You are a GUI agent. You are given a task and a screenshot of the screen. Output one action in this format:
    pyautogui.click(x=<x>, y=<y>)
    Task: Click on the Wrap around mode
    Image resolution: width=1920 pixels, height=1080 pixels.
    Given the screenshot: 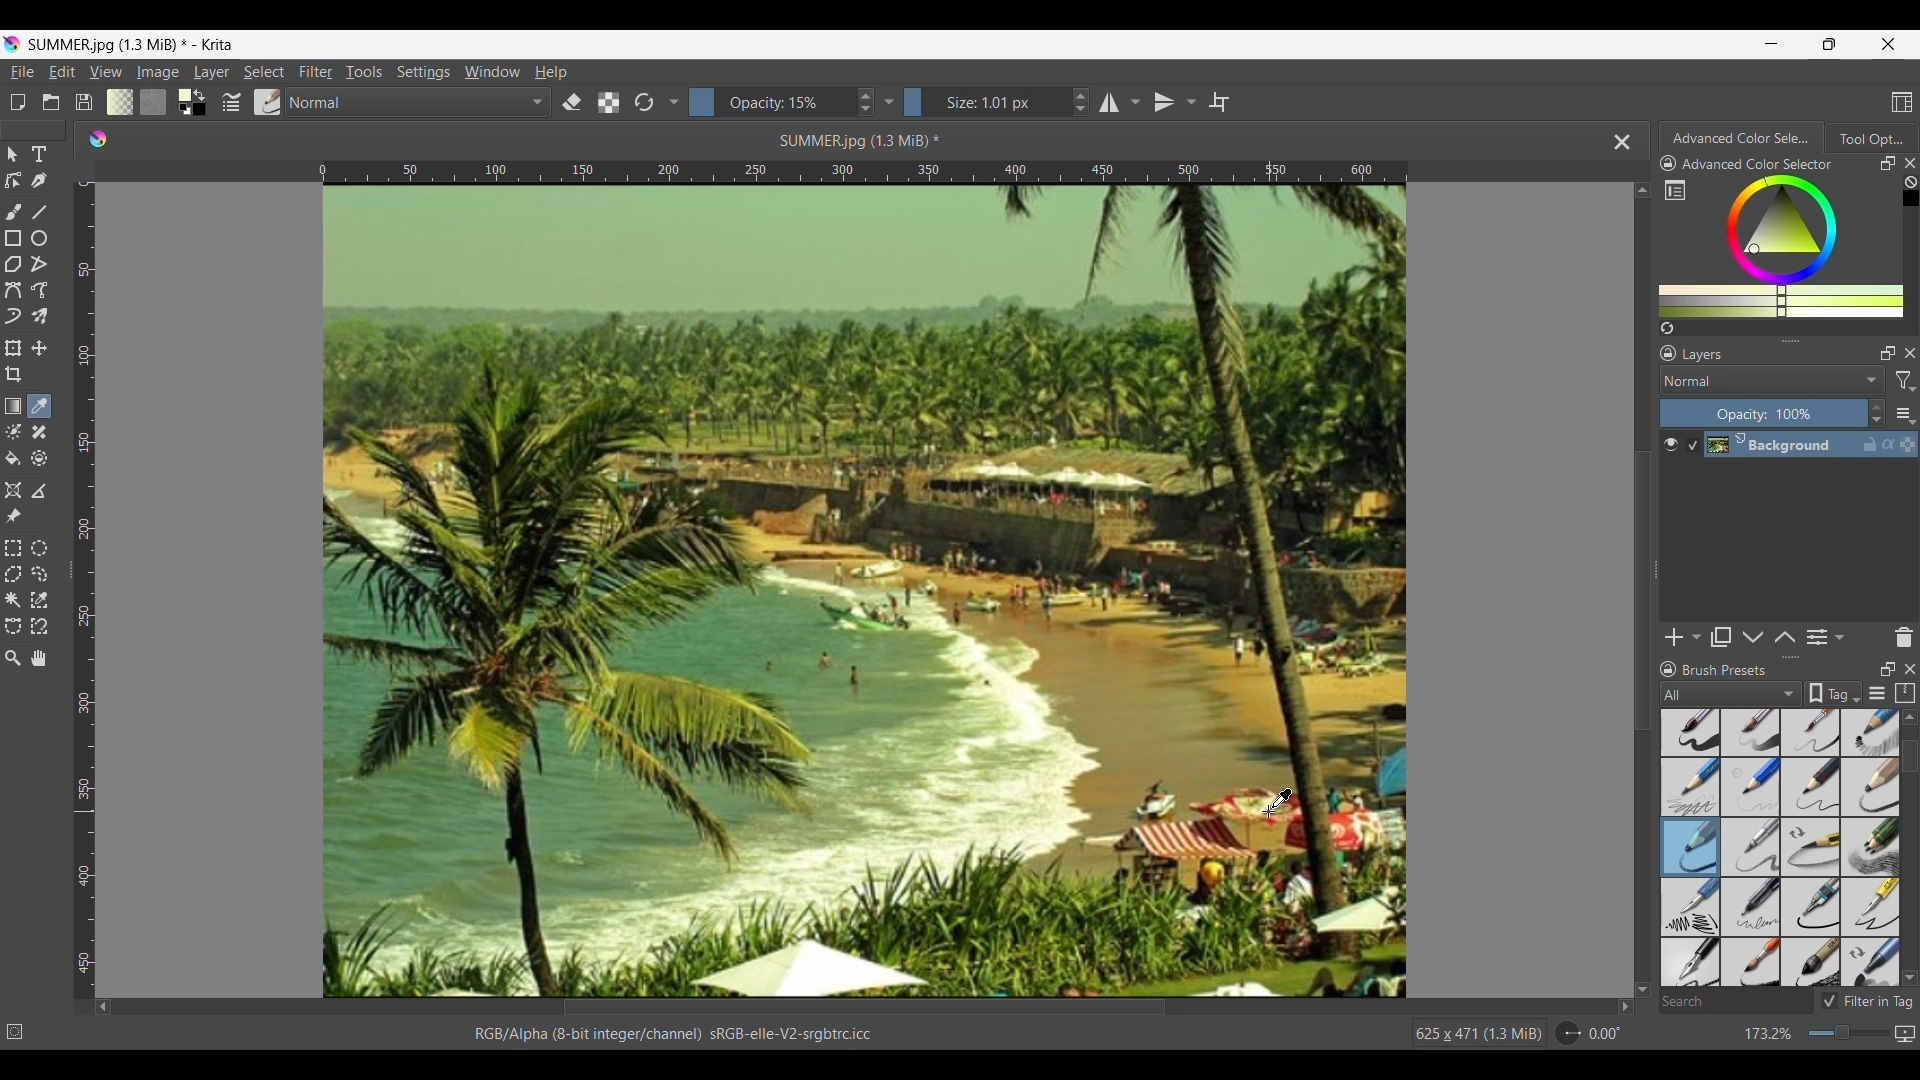 What is the action you would take?
    pyautogui.click(x=1218, y=102)
    